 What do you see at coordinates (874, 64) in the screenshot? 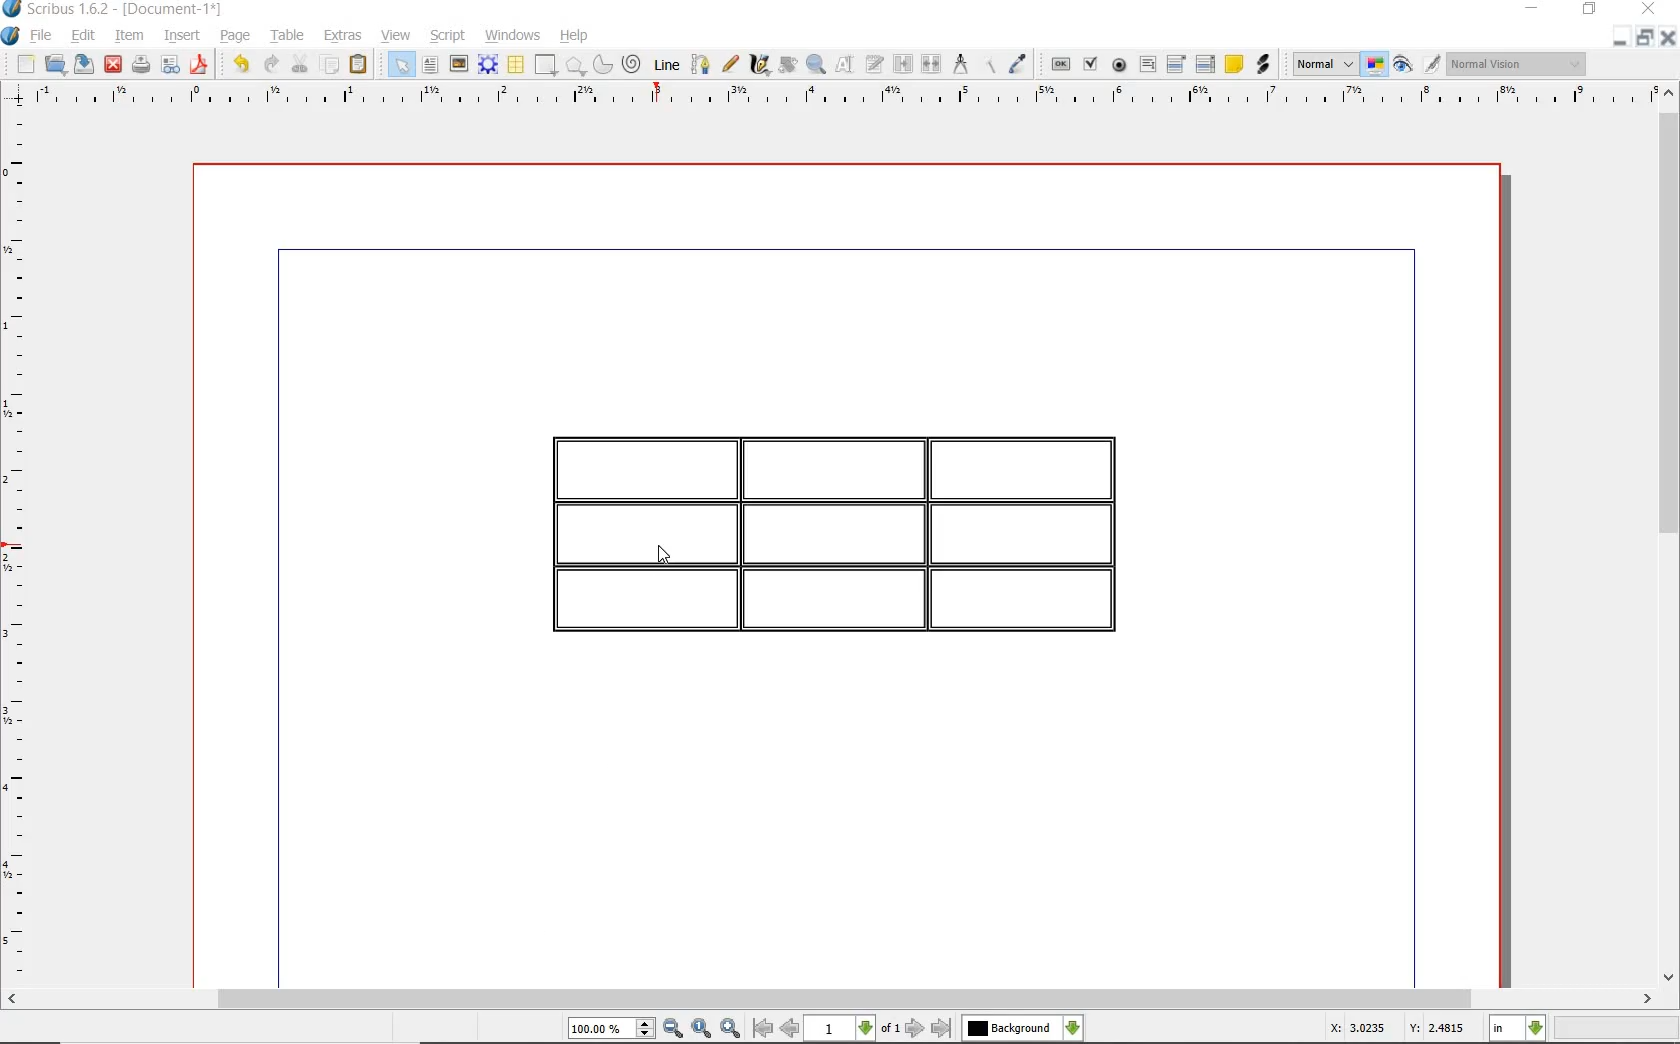
I see `edit text with story editor` at bounding box center [874, 64].